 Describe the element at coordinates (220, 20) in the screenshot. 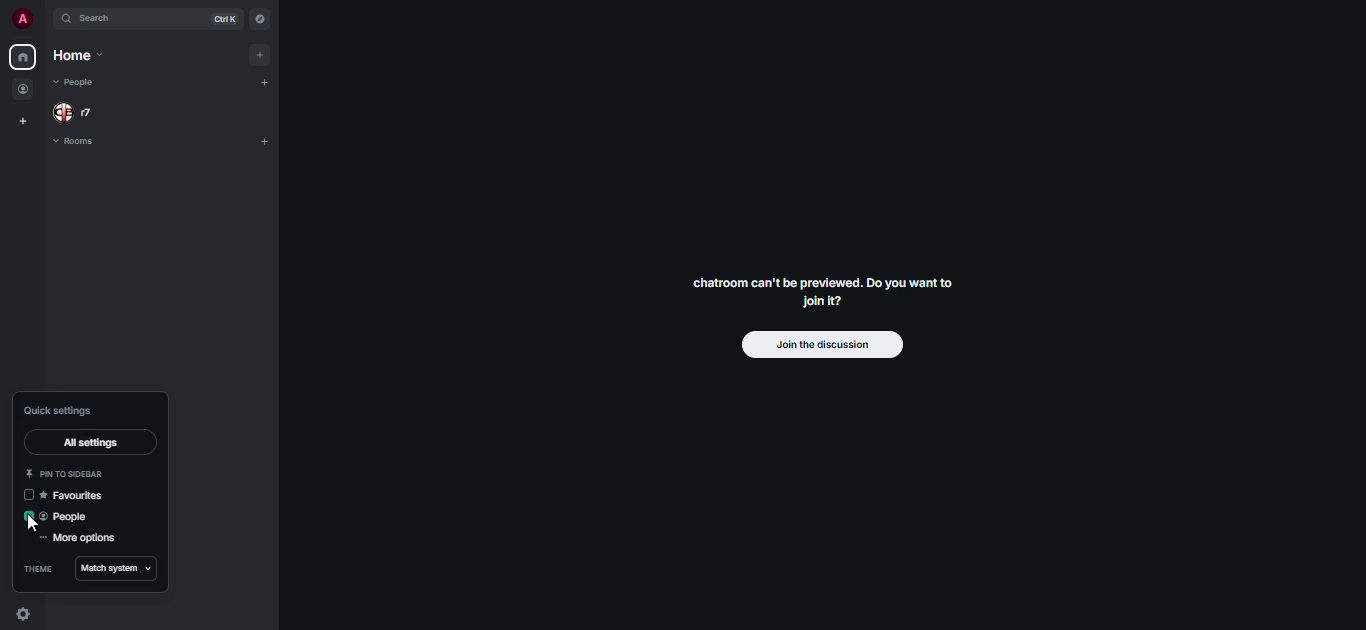

I see `ctrl K` at that location.